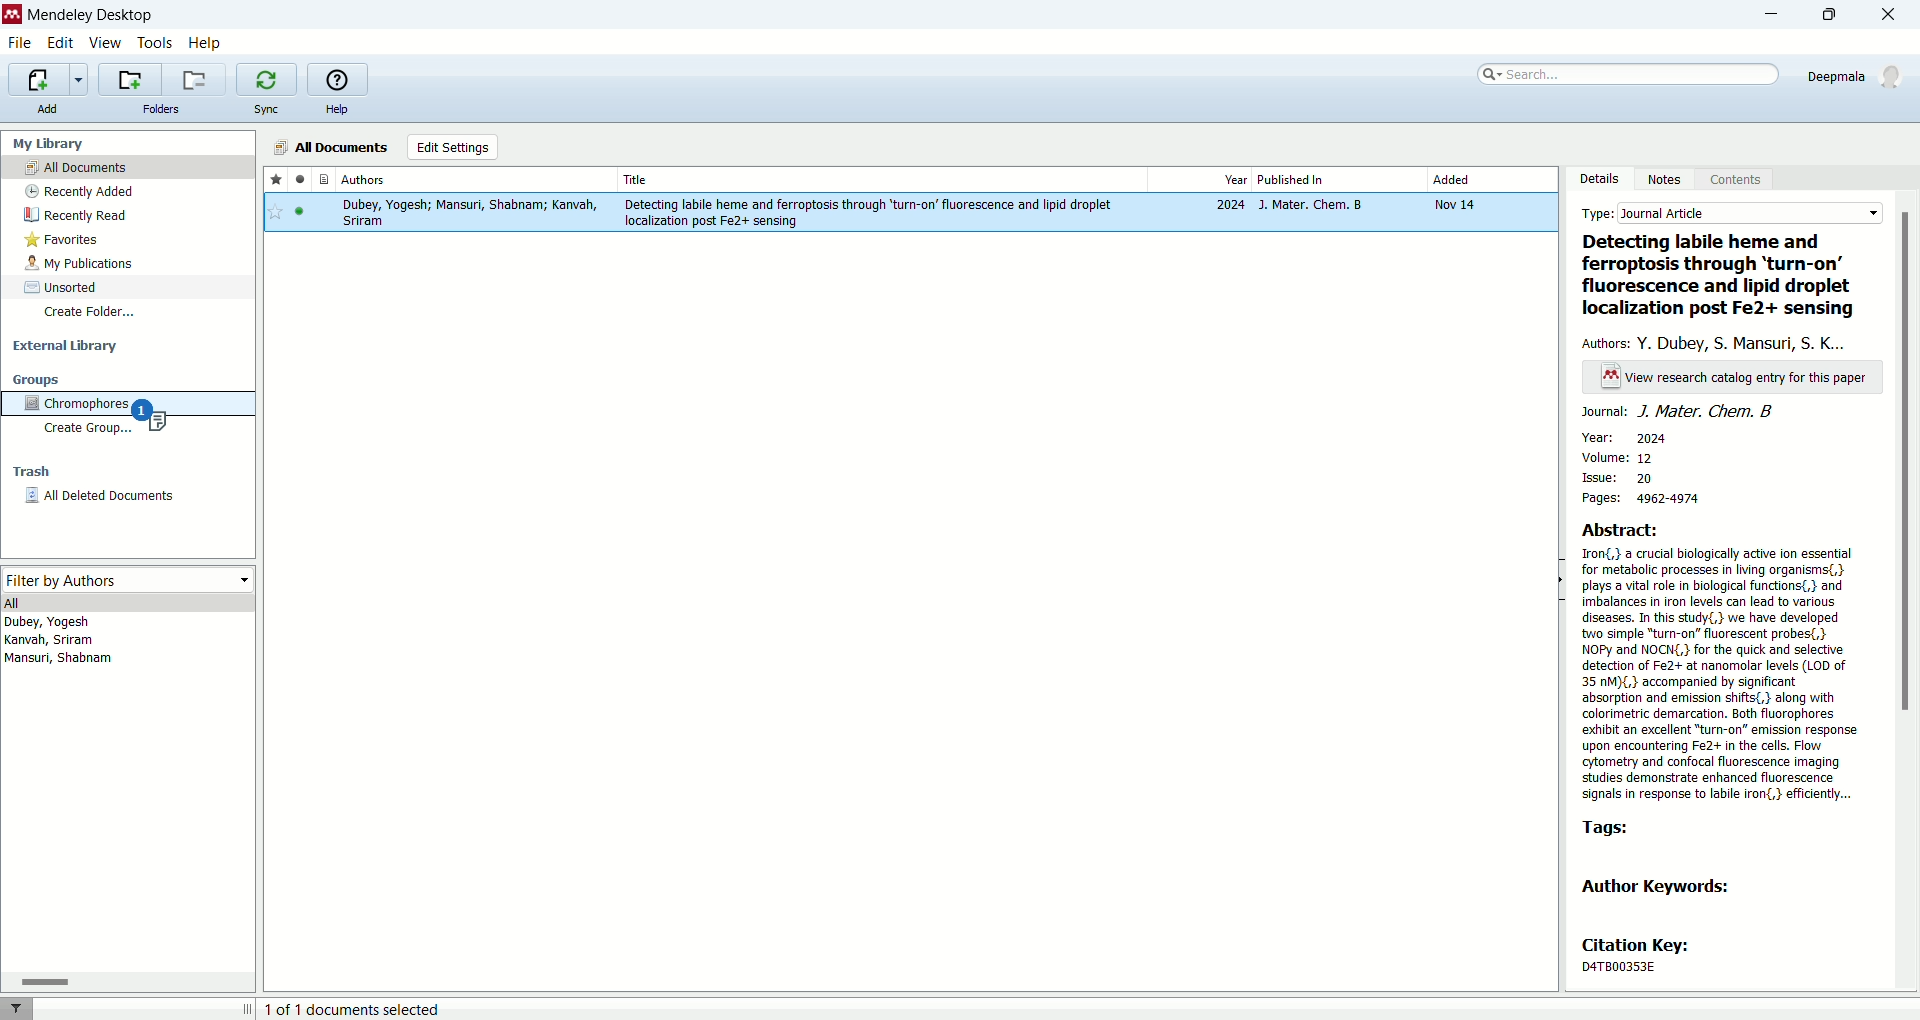 The width and height of the screenshot is (1920, 1020). Describe the element at coordinates (1605, 828) in the screenshot. I see `tags` at that location.